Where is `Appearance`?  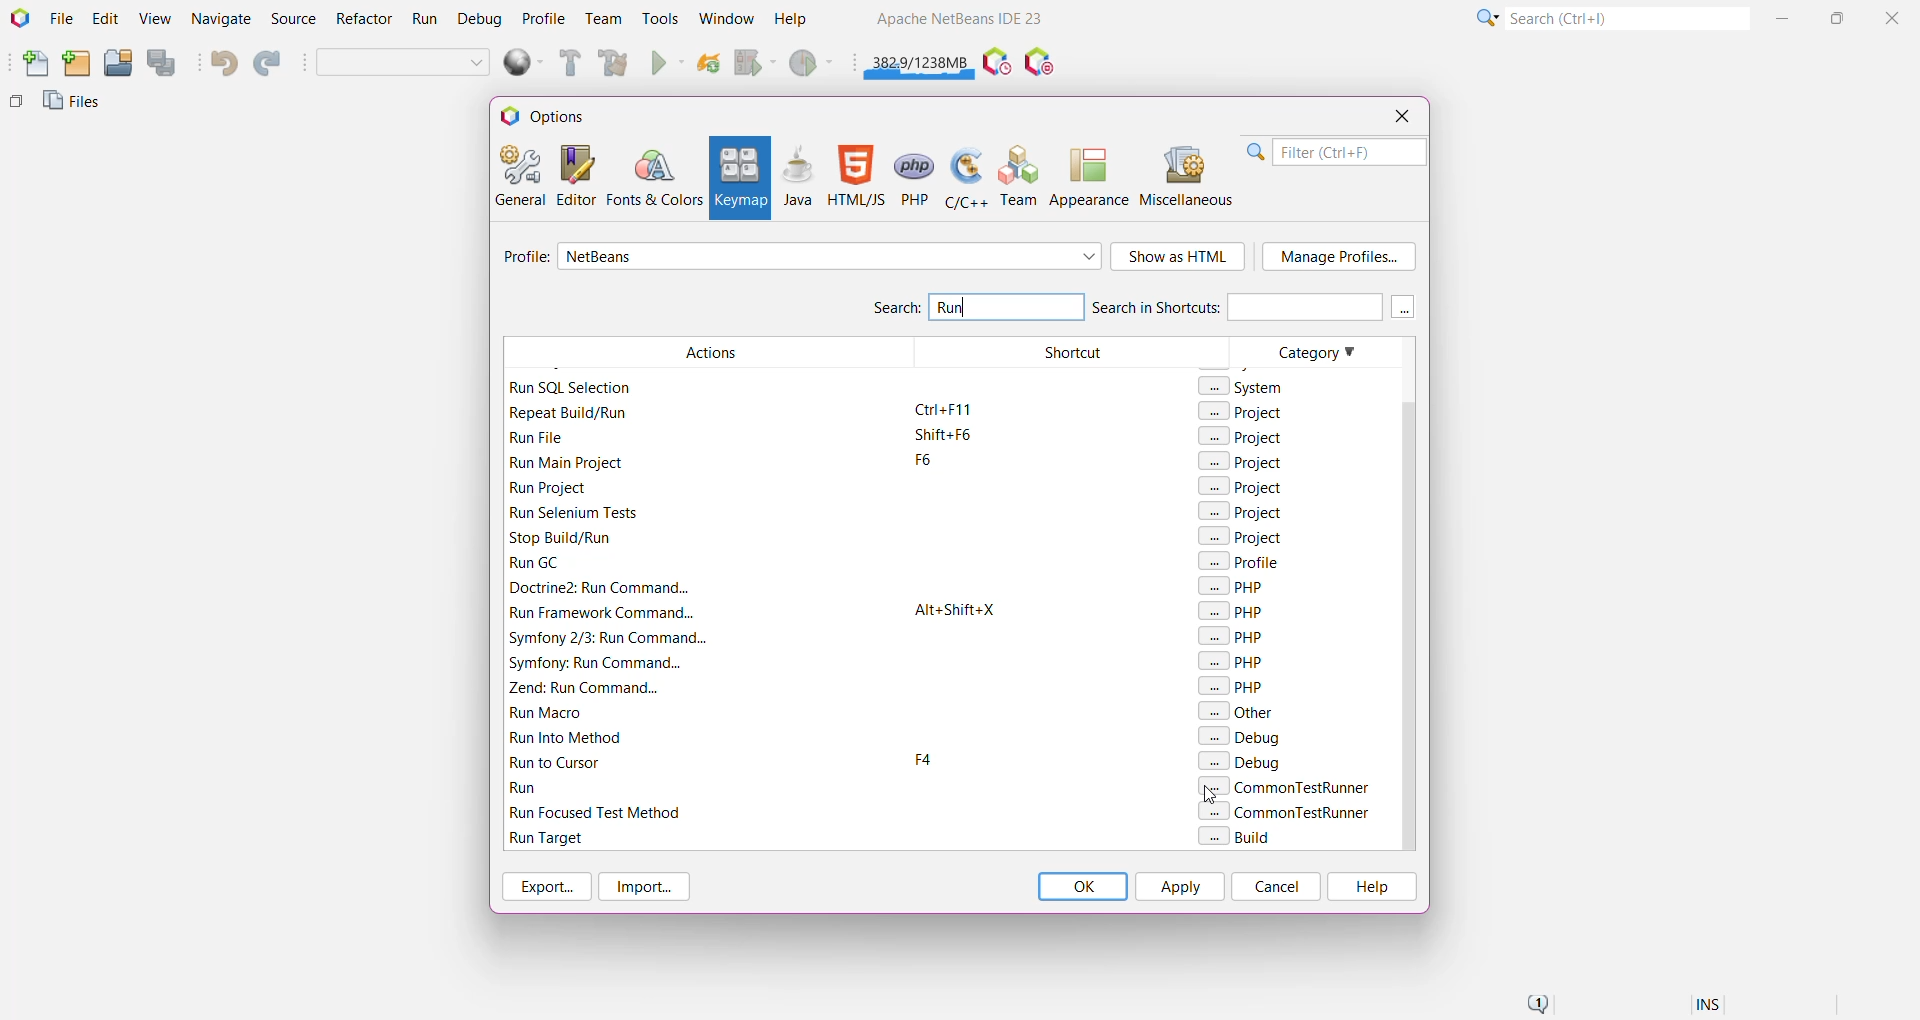
Appearance is located at coordinates (1089, 176).